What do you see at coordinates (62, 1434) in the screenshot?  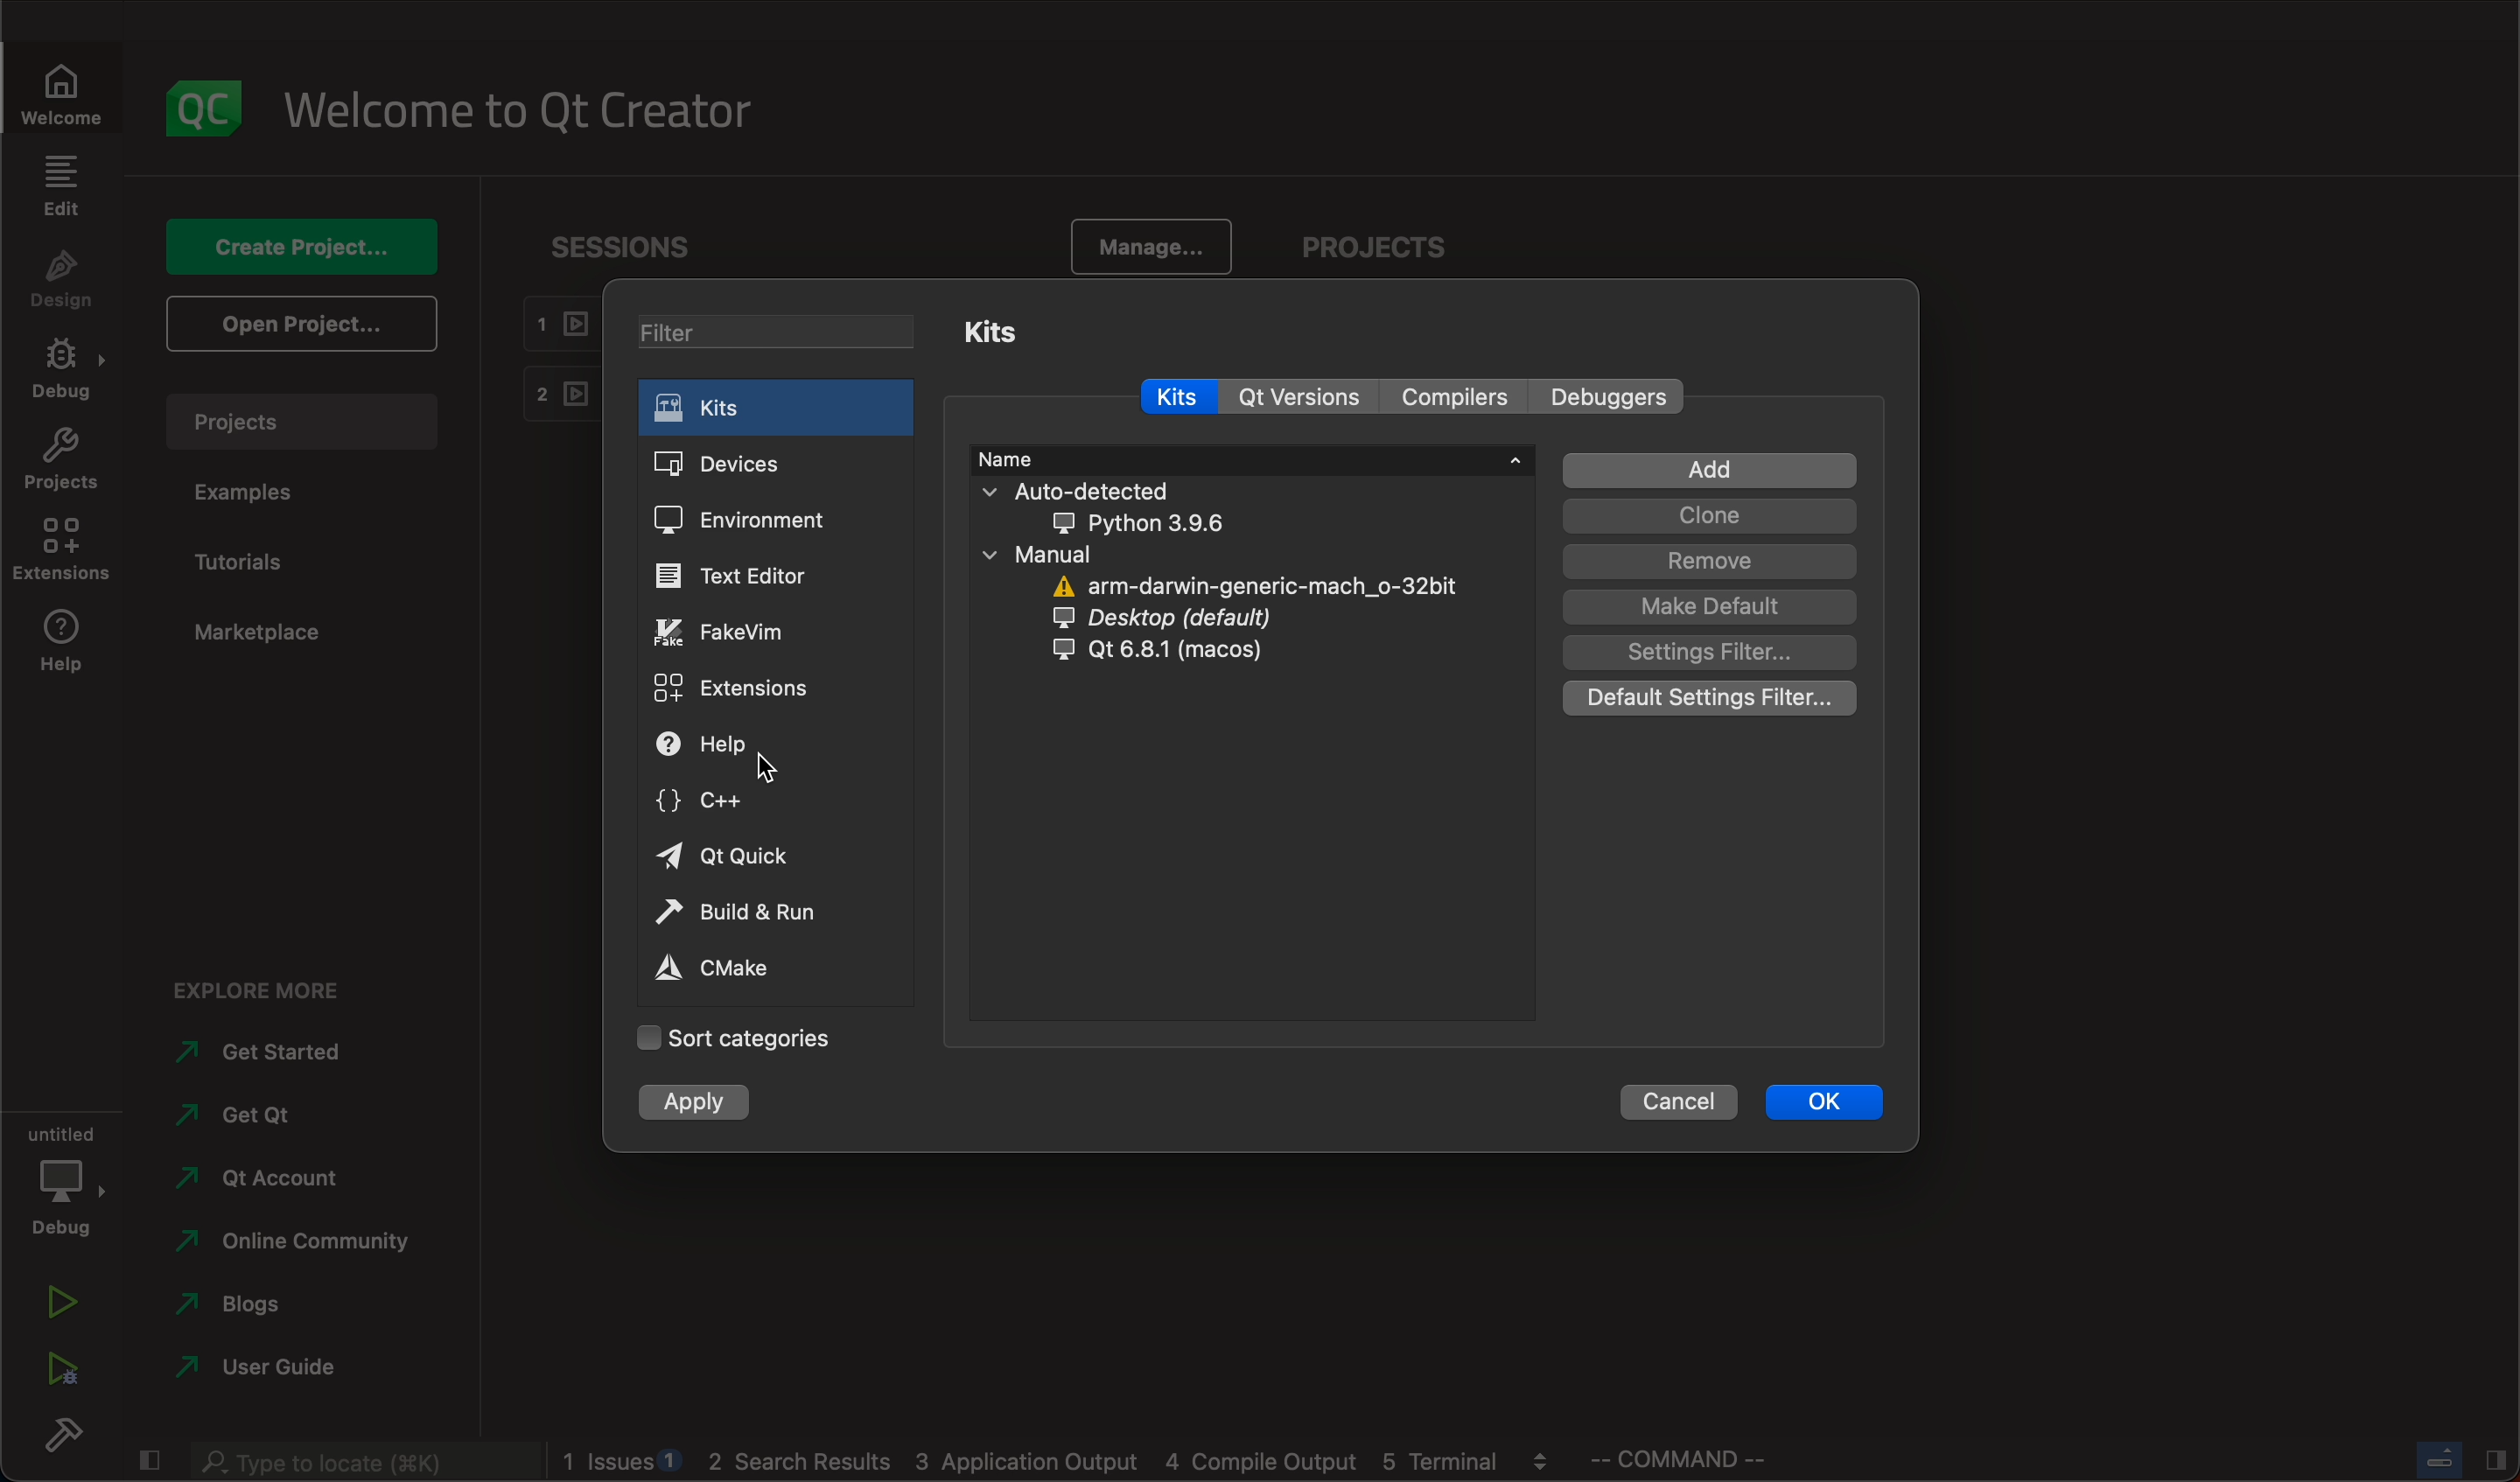 I see `build` at bounding box center [62, 1434].